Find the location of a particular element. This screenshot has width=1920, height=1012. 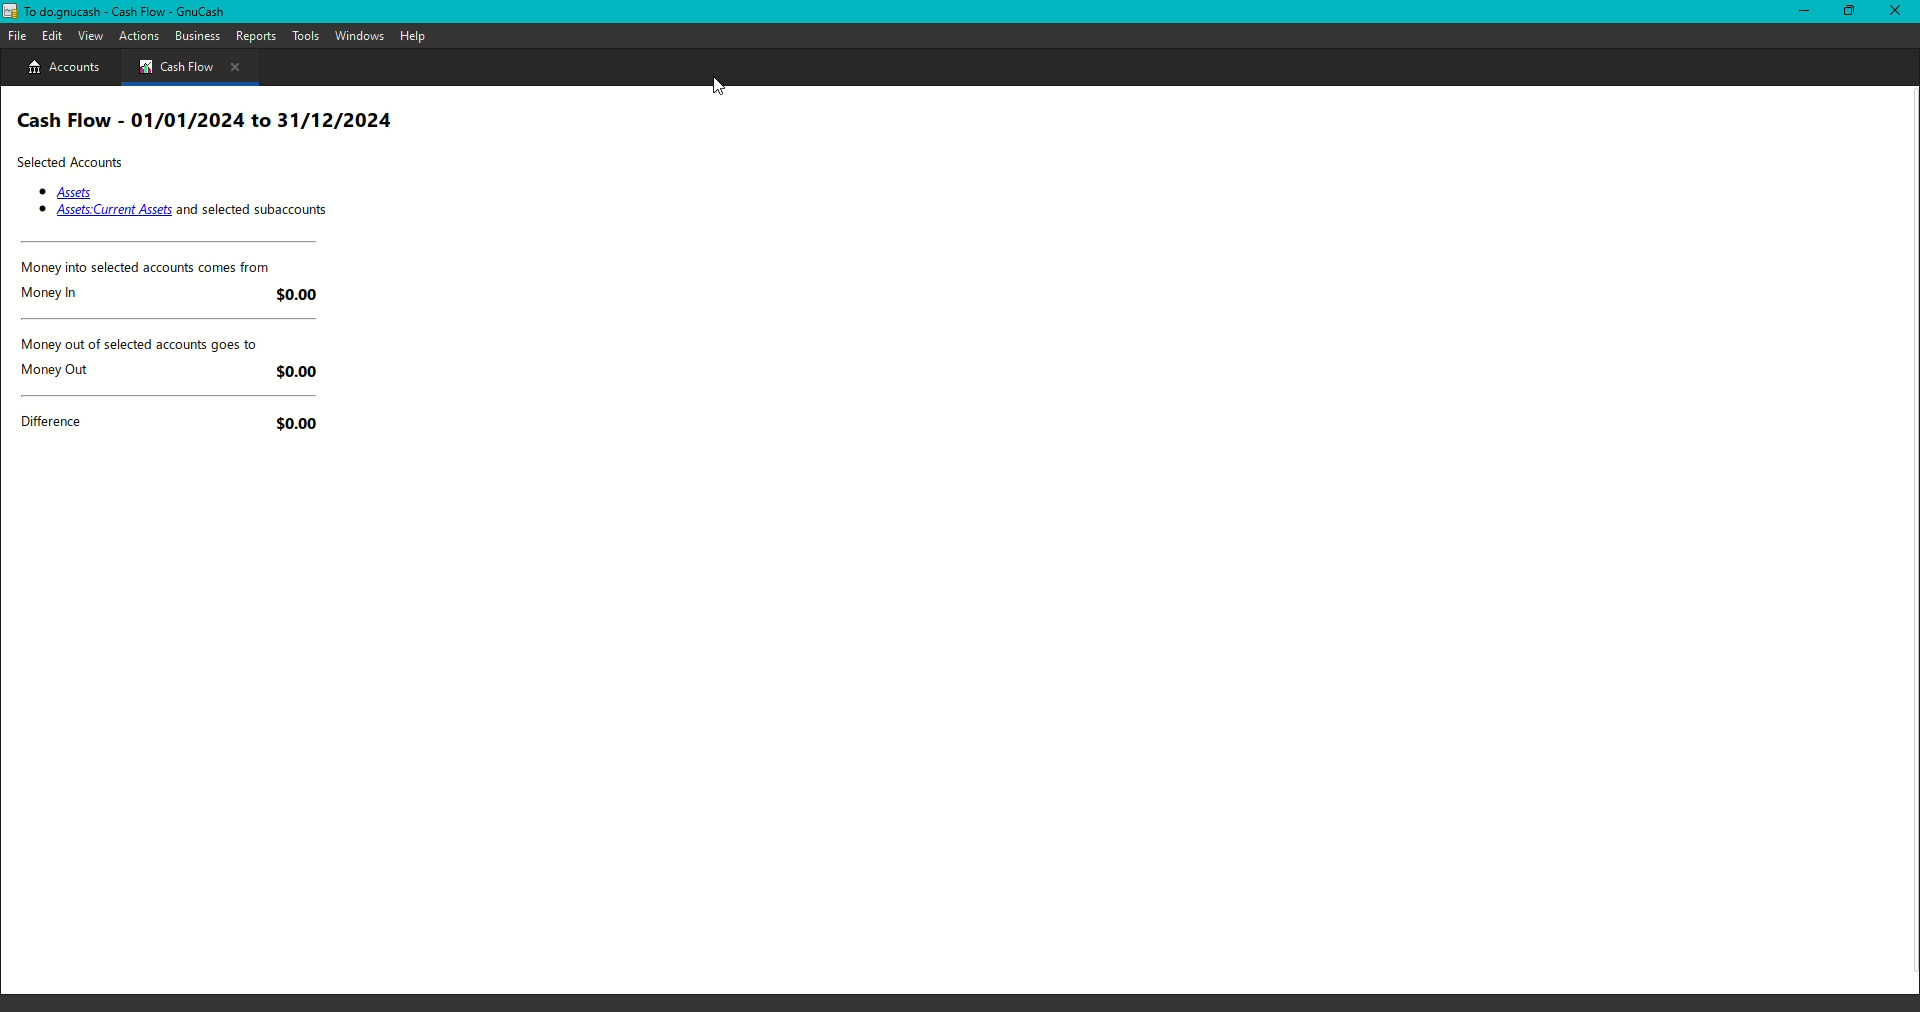

Edit is located at coordinates (52, 36).